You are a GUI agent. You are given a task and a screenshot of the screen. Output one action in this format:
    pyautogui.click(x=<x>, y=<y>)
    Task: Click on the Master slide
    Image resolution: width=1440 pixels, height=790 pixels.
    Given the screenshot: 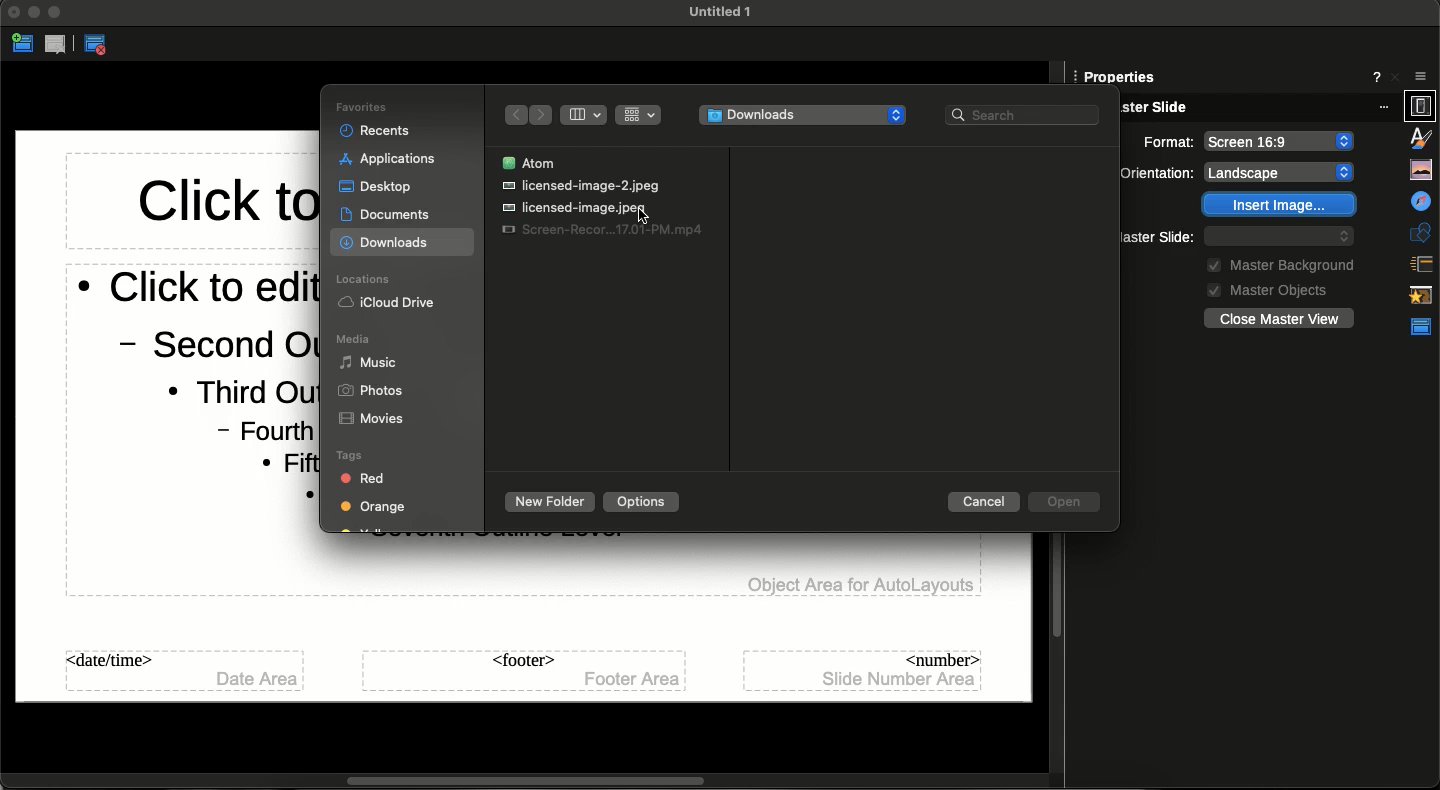 What is the action you would take?
    pyautogui.click(x=1255, y=108)
    